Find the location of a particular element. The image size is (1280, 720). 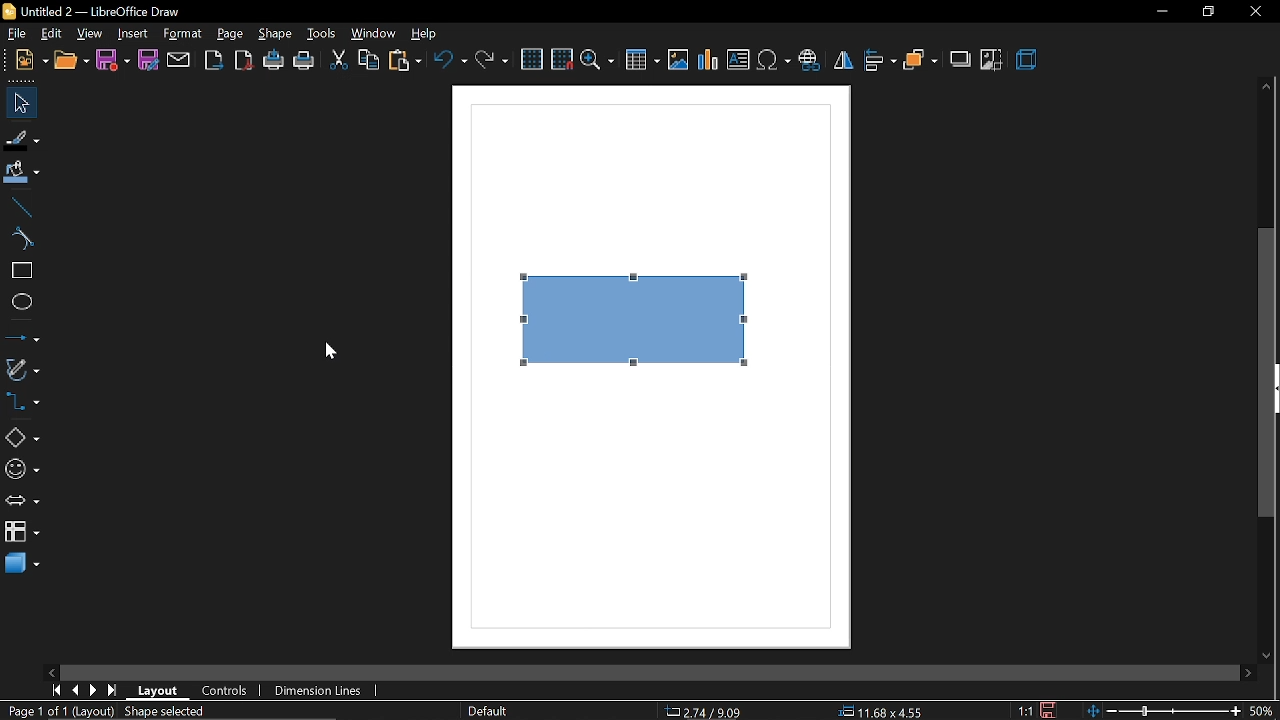

crop is located at coordinates (989, 61).